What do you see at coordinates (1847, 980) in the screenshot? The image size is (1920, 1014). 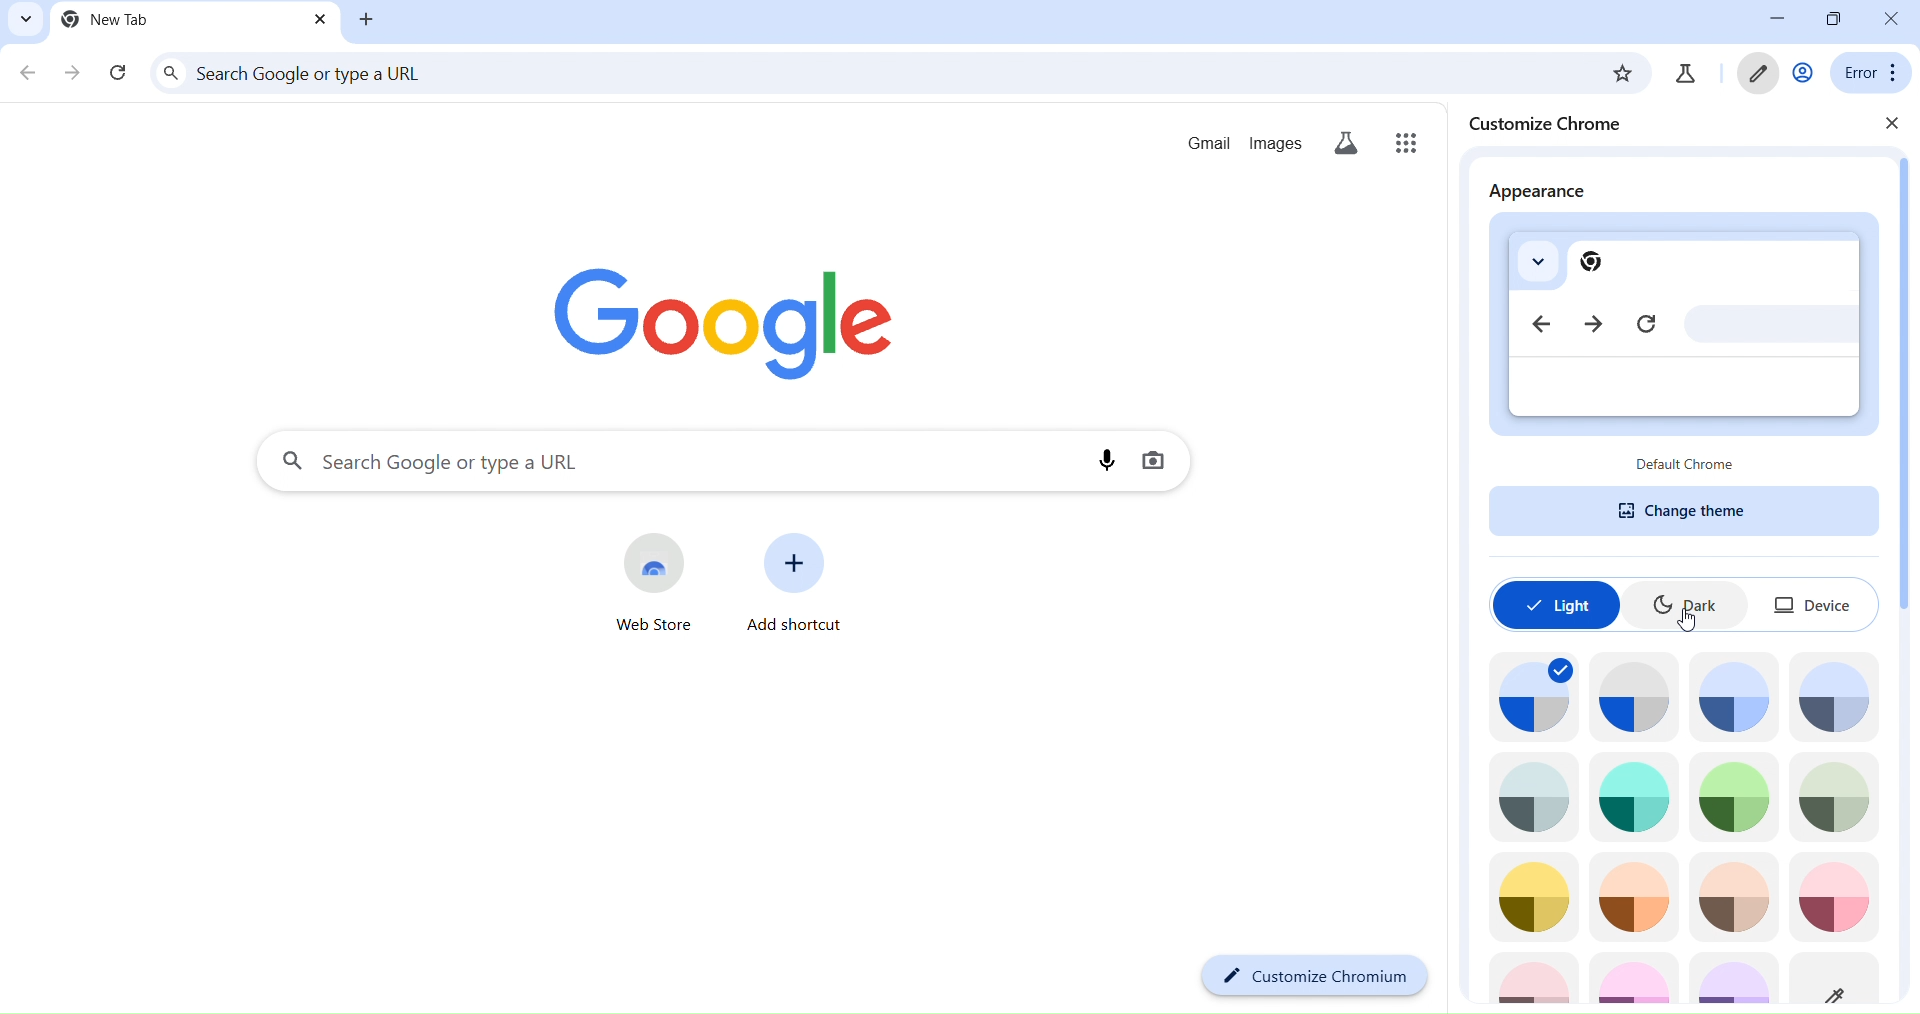 I see `theme icon` at bounding box center [1847, 980].